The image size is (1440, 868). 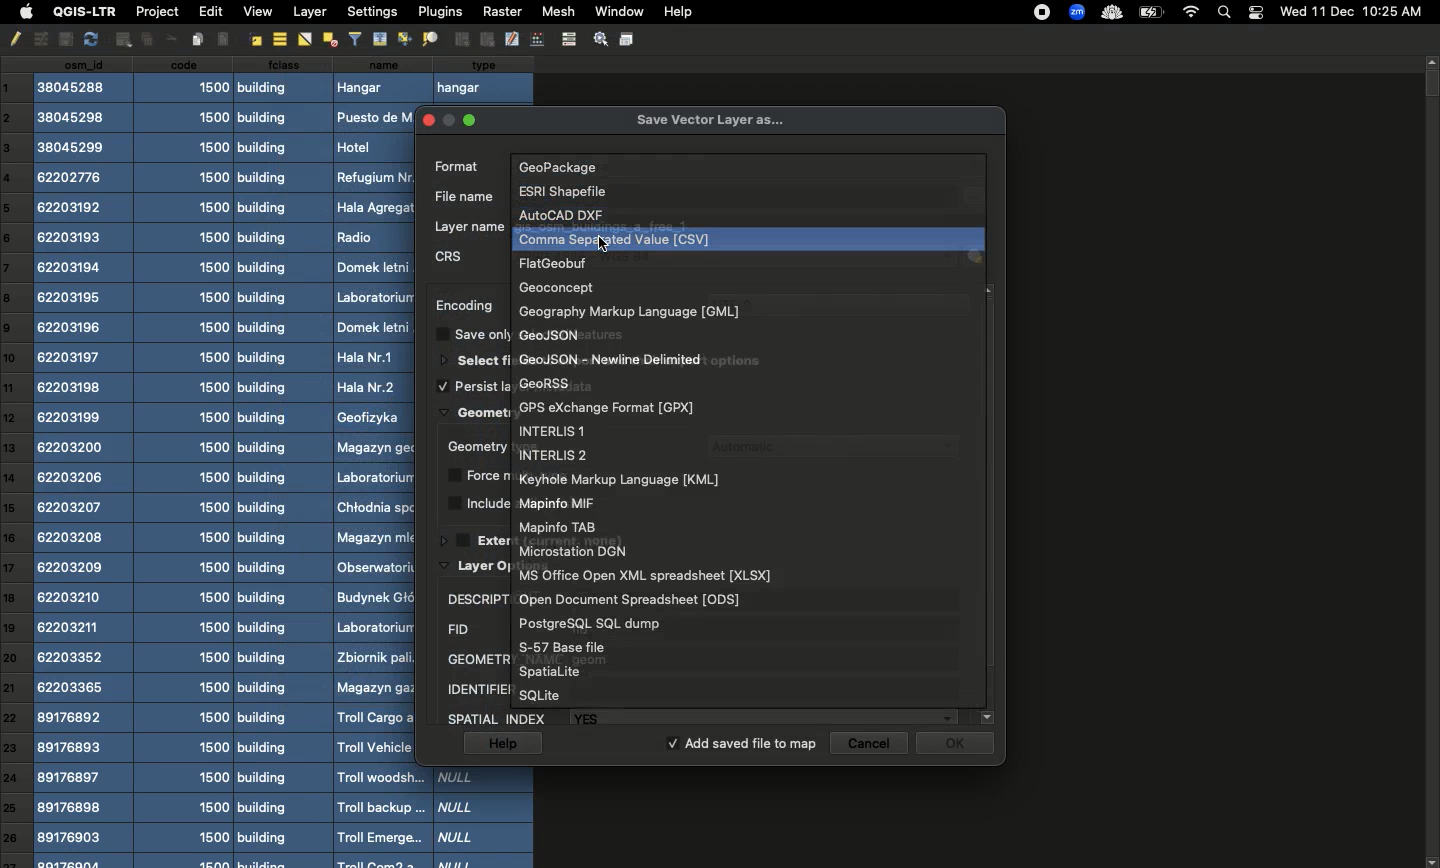 What do you see at coordinates (553, 262) in the screenshot?
I see `Format` at bounding box center [553, 262].